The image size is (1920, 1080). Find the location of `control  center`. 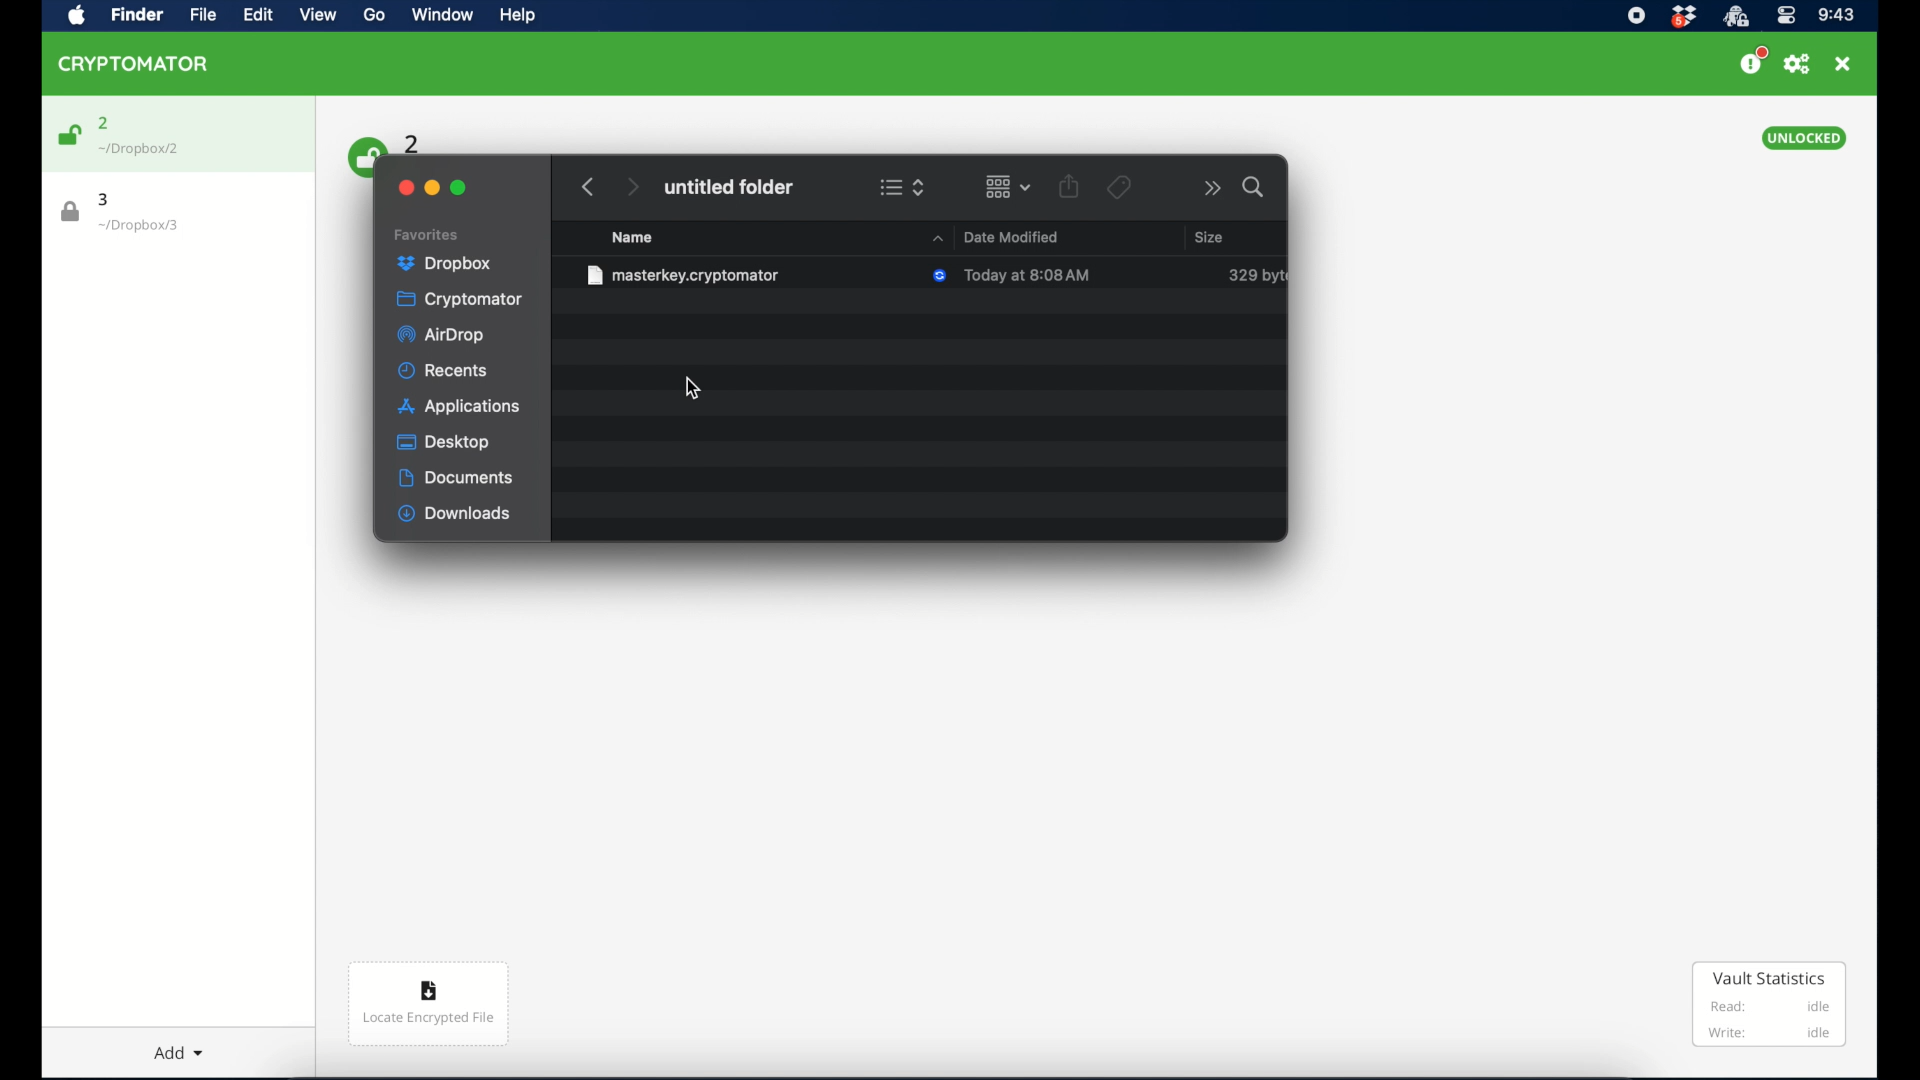

control  center is located at coordinates (1785, 16).